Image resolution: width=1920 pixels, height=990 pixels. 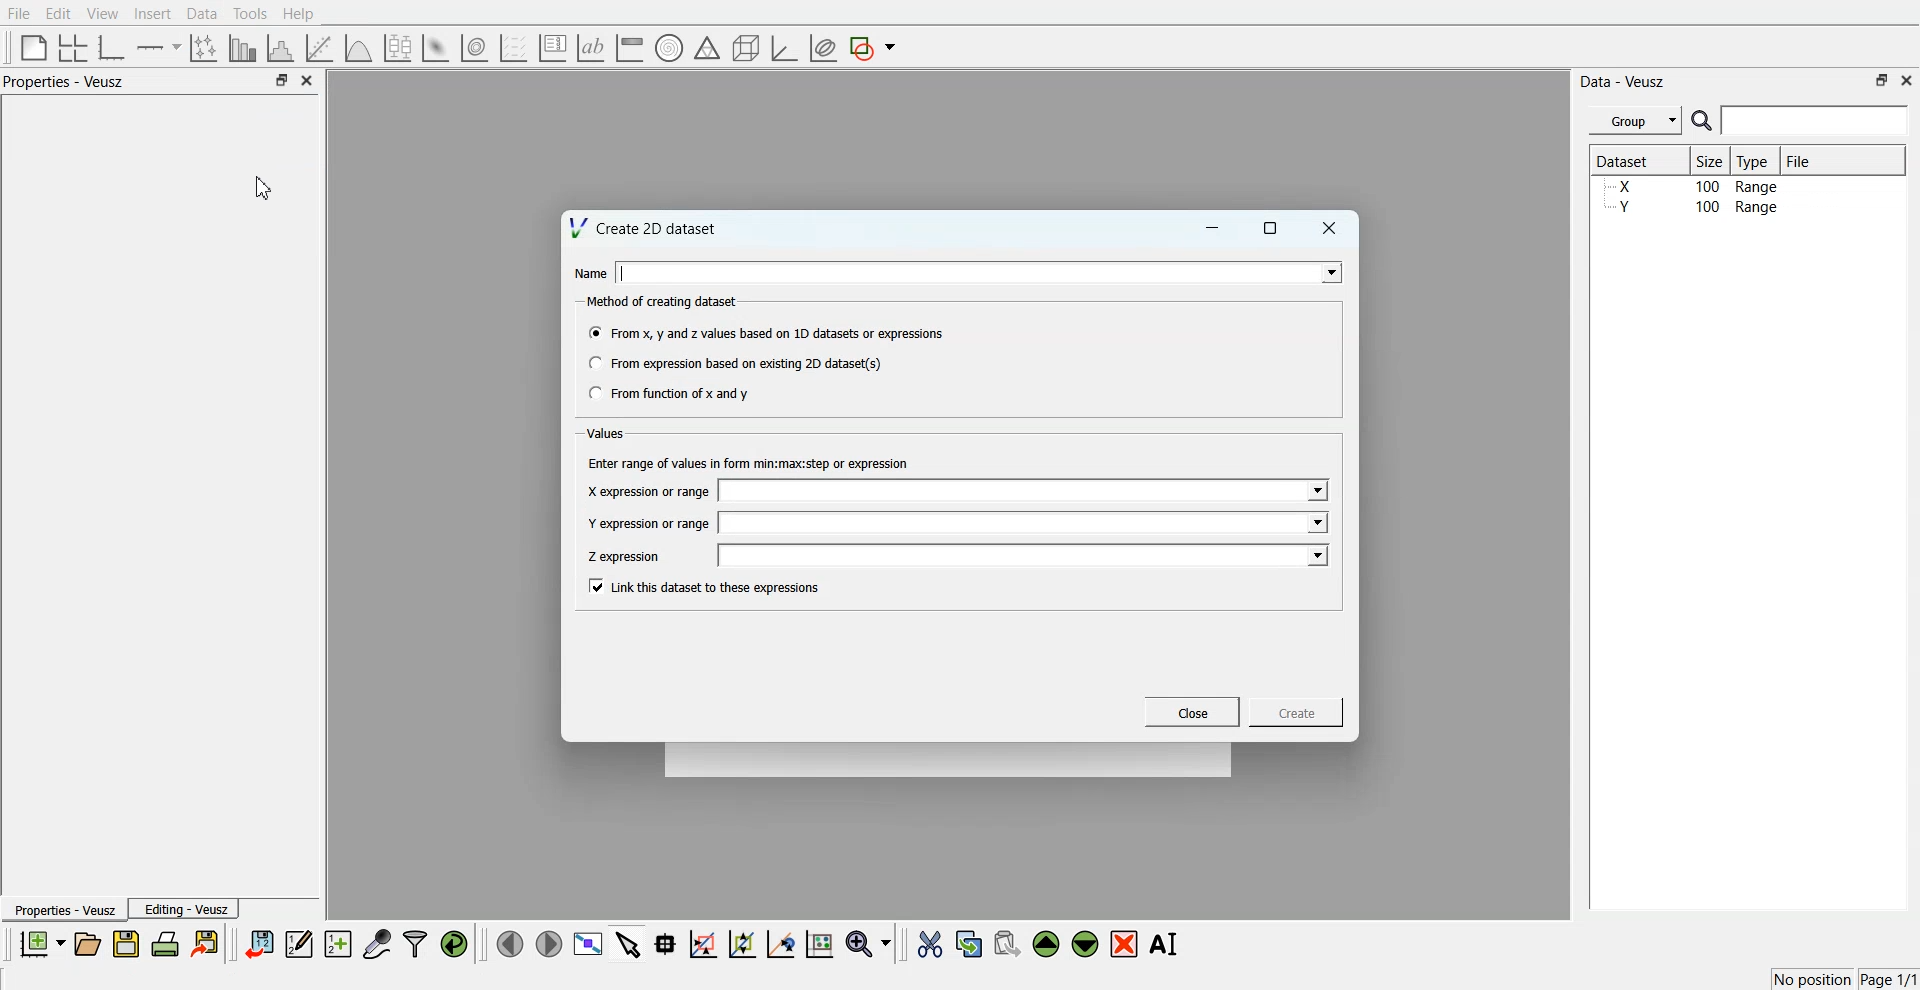 I want to click on Open the document, so click(x=86, y=944).